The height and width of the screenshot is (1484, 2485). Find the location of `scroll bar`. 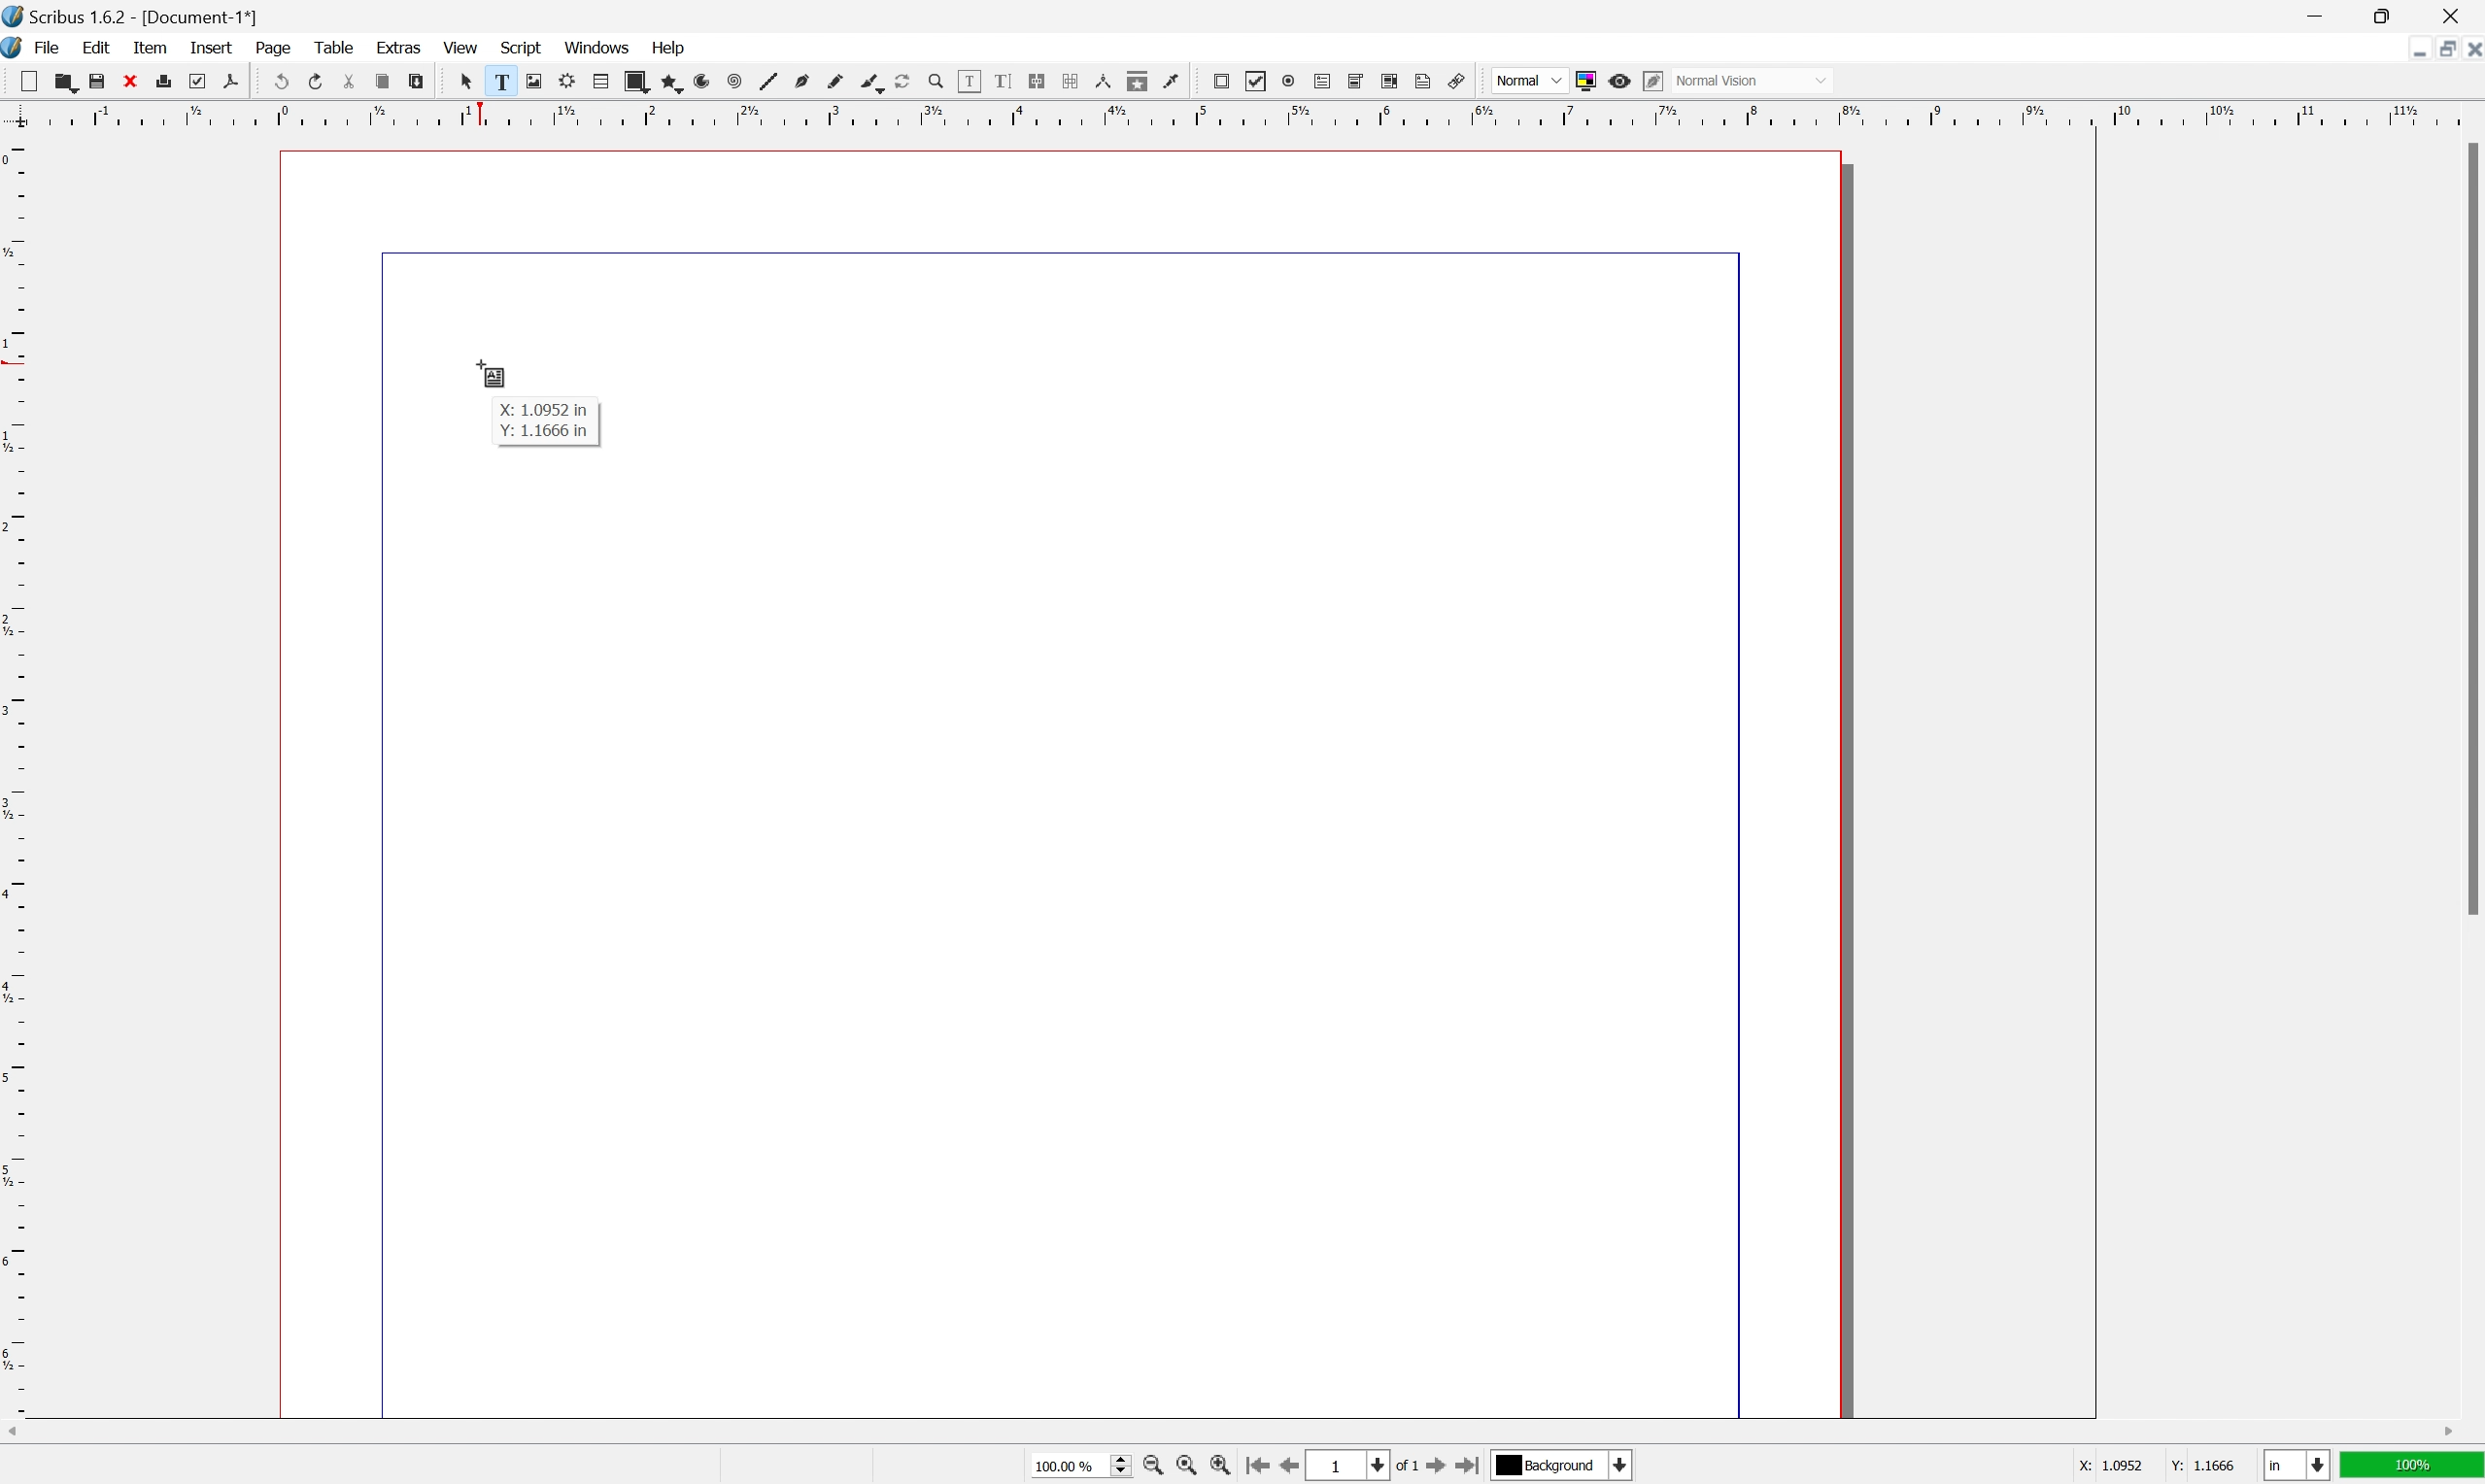

scroll bar is located at coordinates (1230, 1433).